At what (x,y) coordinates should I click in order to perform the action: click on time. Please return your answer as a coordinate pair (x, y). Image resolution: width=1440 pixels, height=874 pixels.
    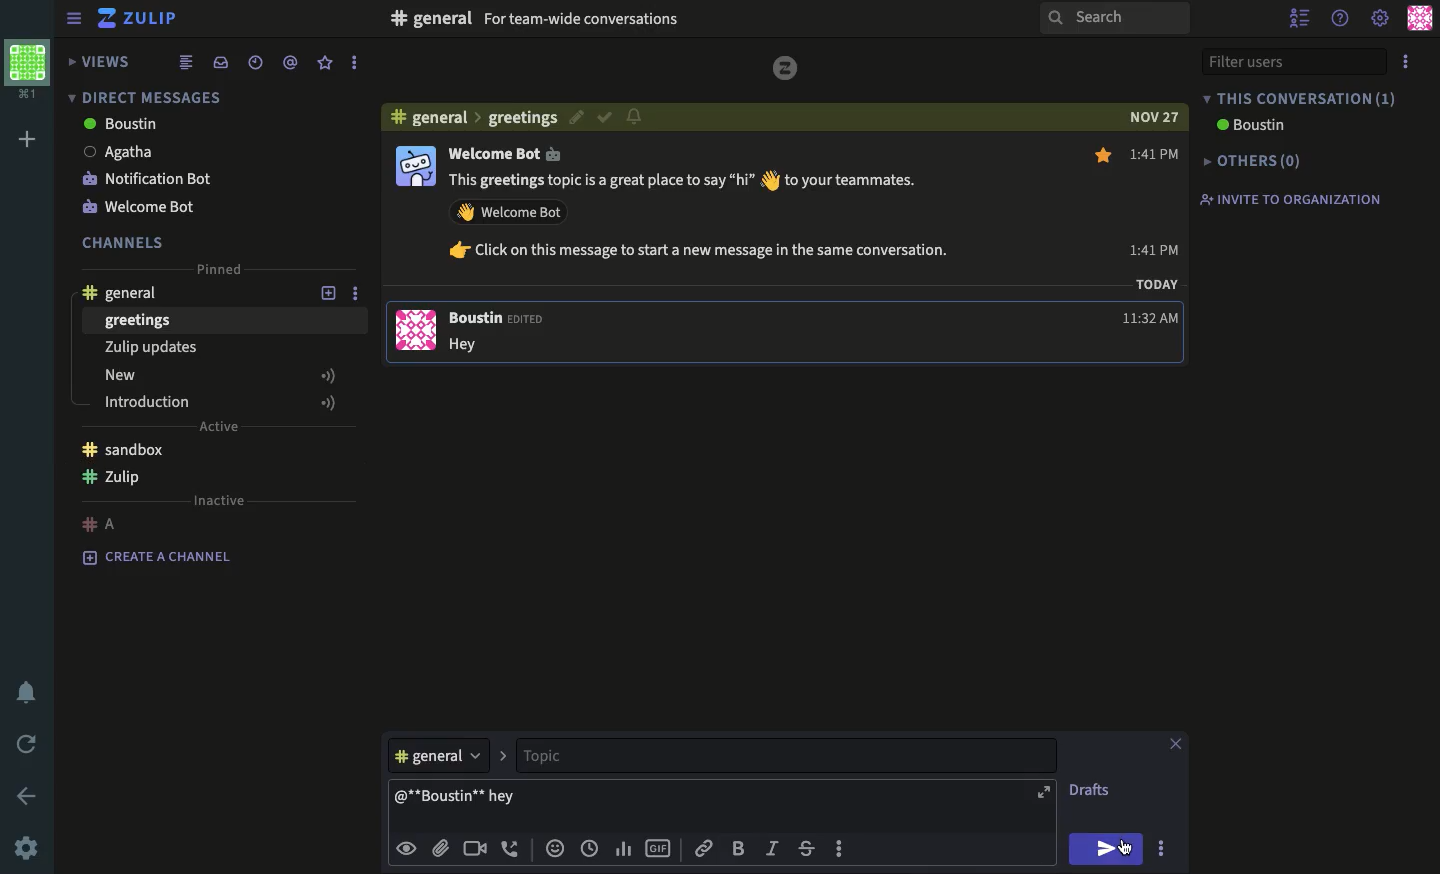
    Looking at the image, I should click on (591, 849).